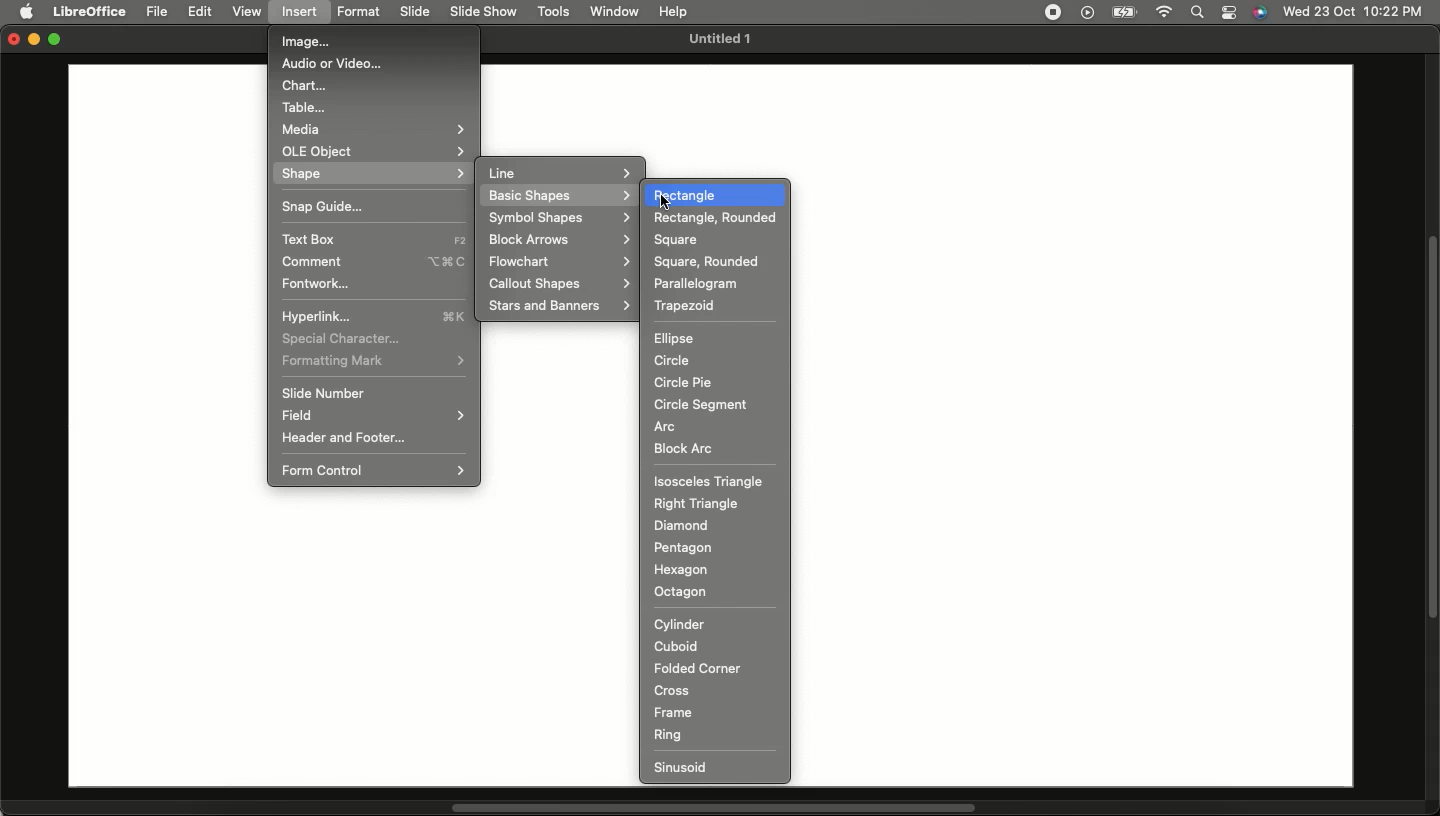  What do you see at coordinates (248, 12) in the screenshot?
I see `View` at bounding box center [248, 12].